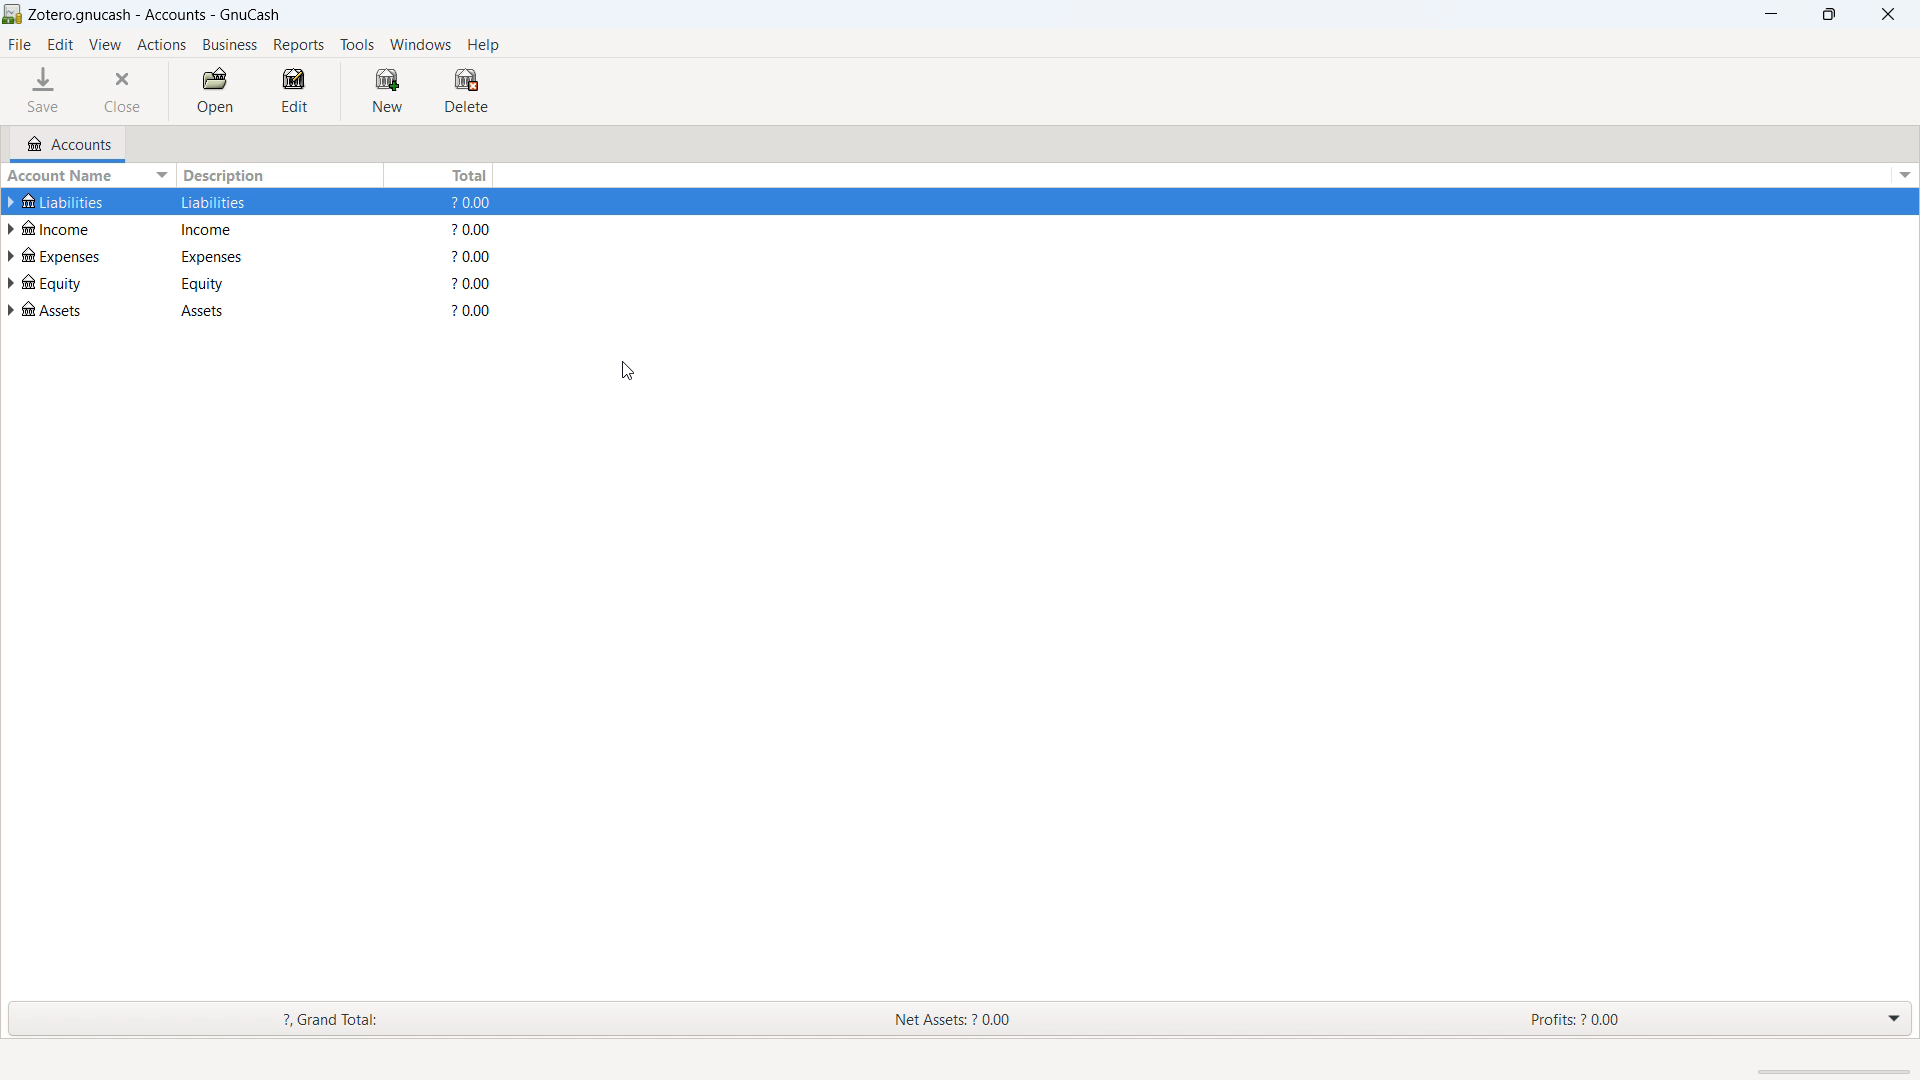  Describe the element at coordinates (421, 44) in the screenshot. I see `windows` at that location.